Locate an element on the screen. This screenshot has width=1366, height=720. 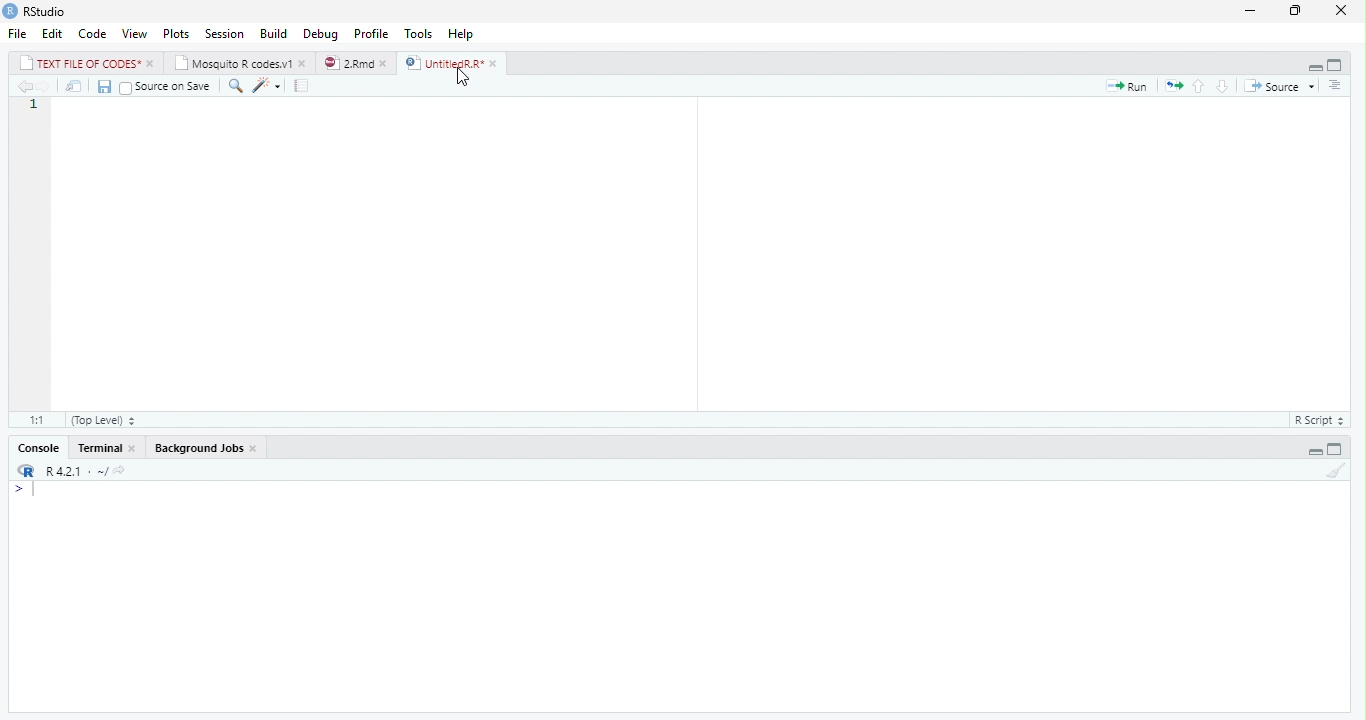
code editor is located at coordinates (355, 253).